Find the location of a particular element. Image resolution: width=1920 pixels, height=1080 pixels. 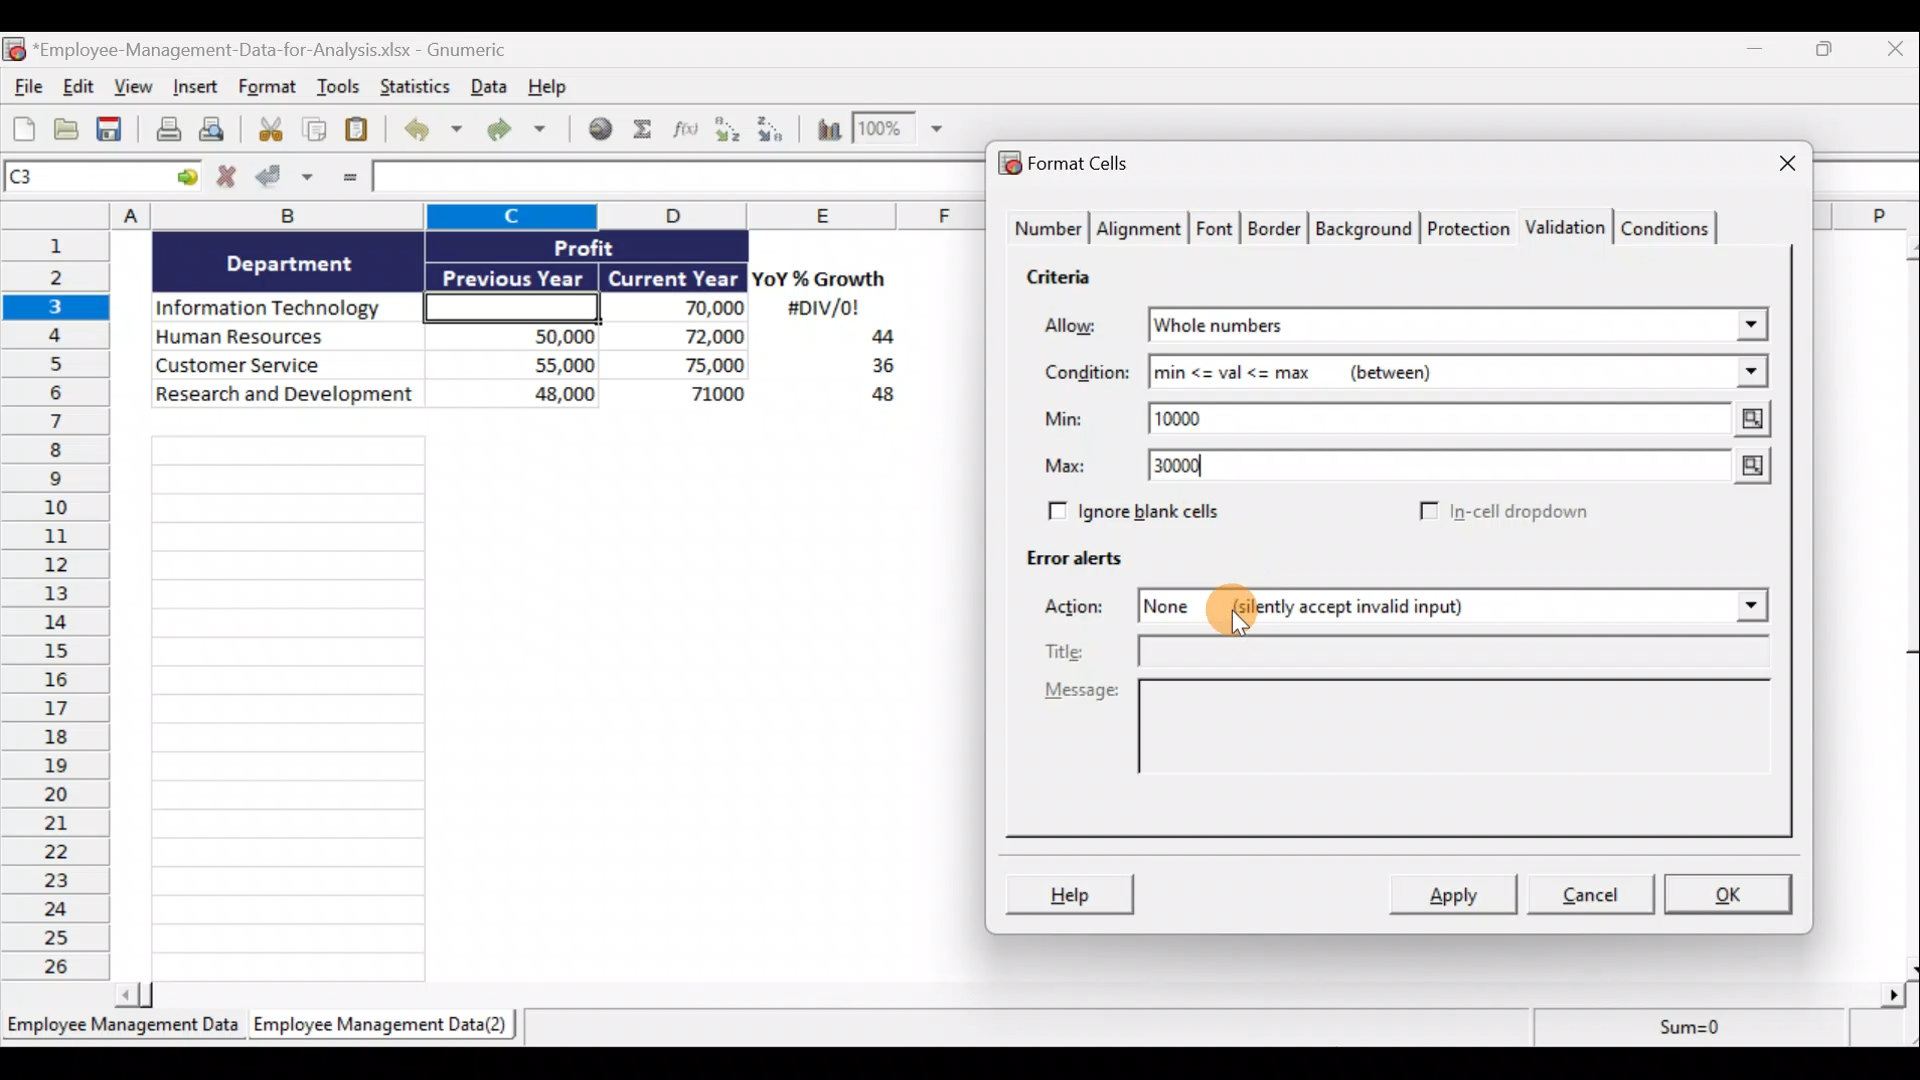

Edit a function in the current cell is located at coordinates (687, 128).